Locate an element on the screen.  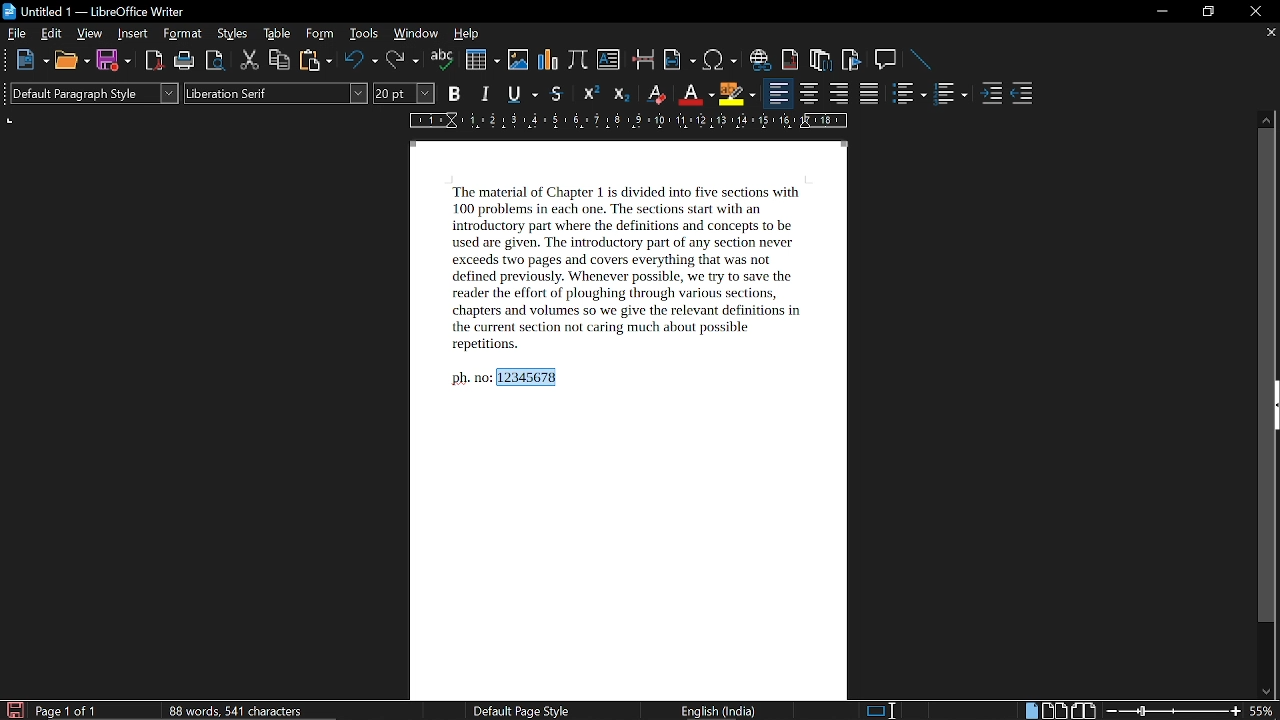
save is located at coordinates (14, 710).